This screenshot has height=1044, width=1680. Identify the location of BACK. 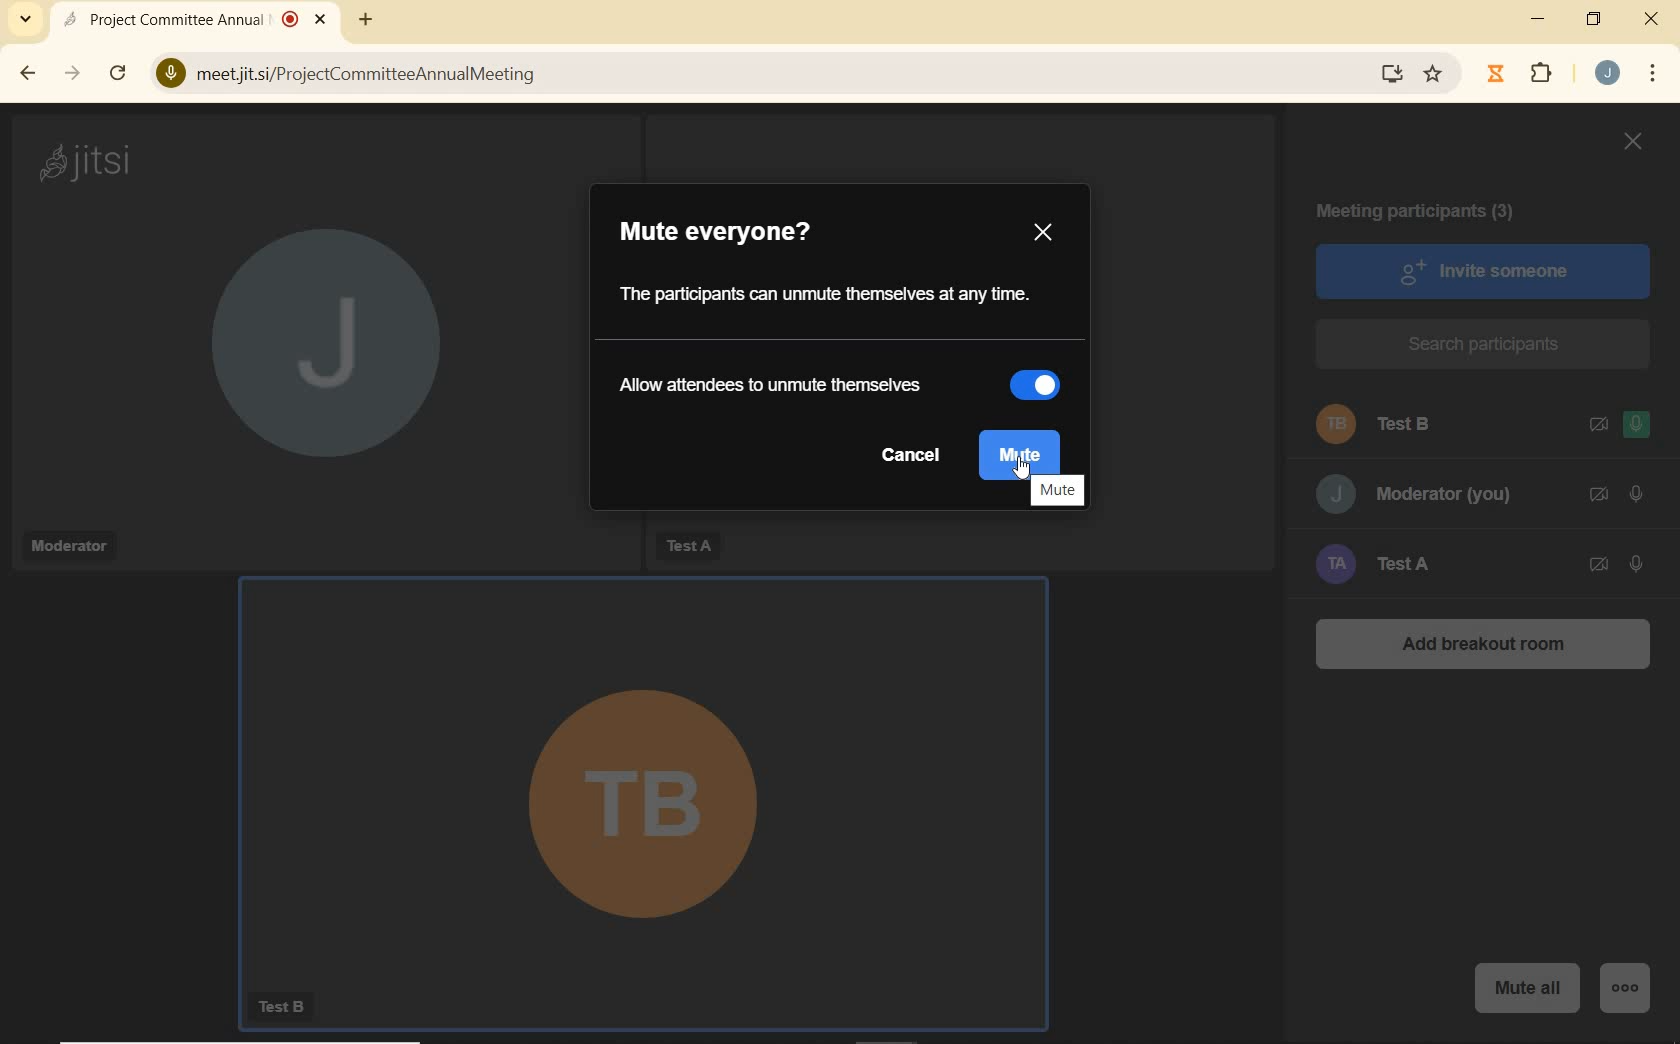
(29, 74).